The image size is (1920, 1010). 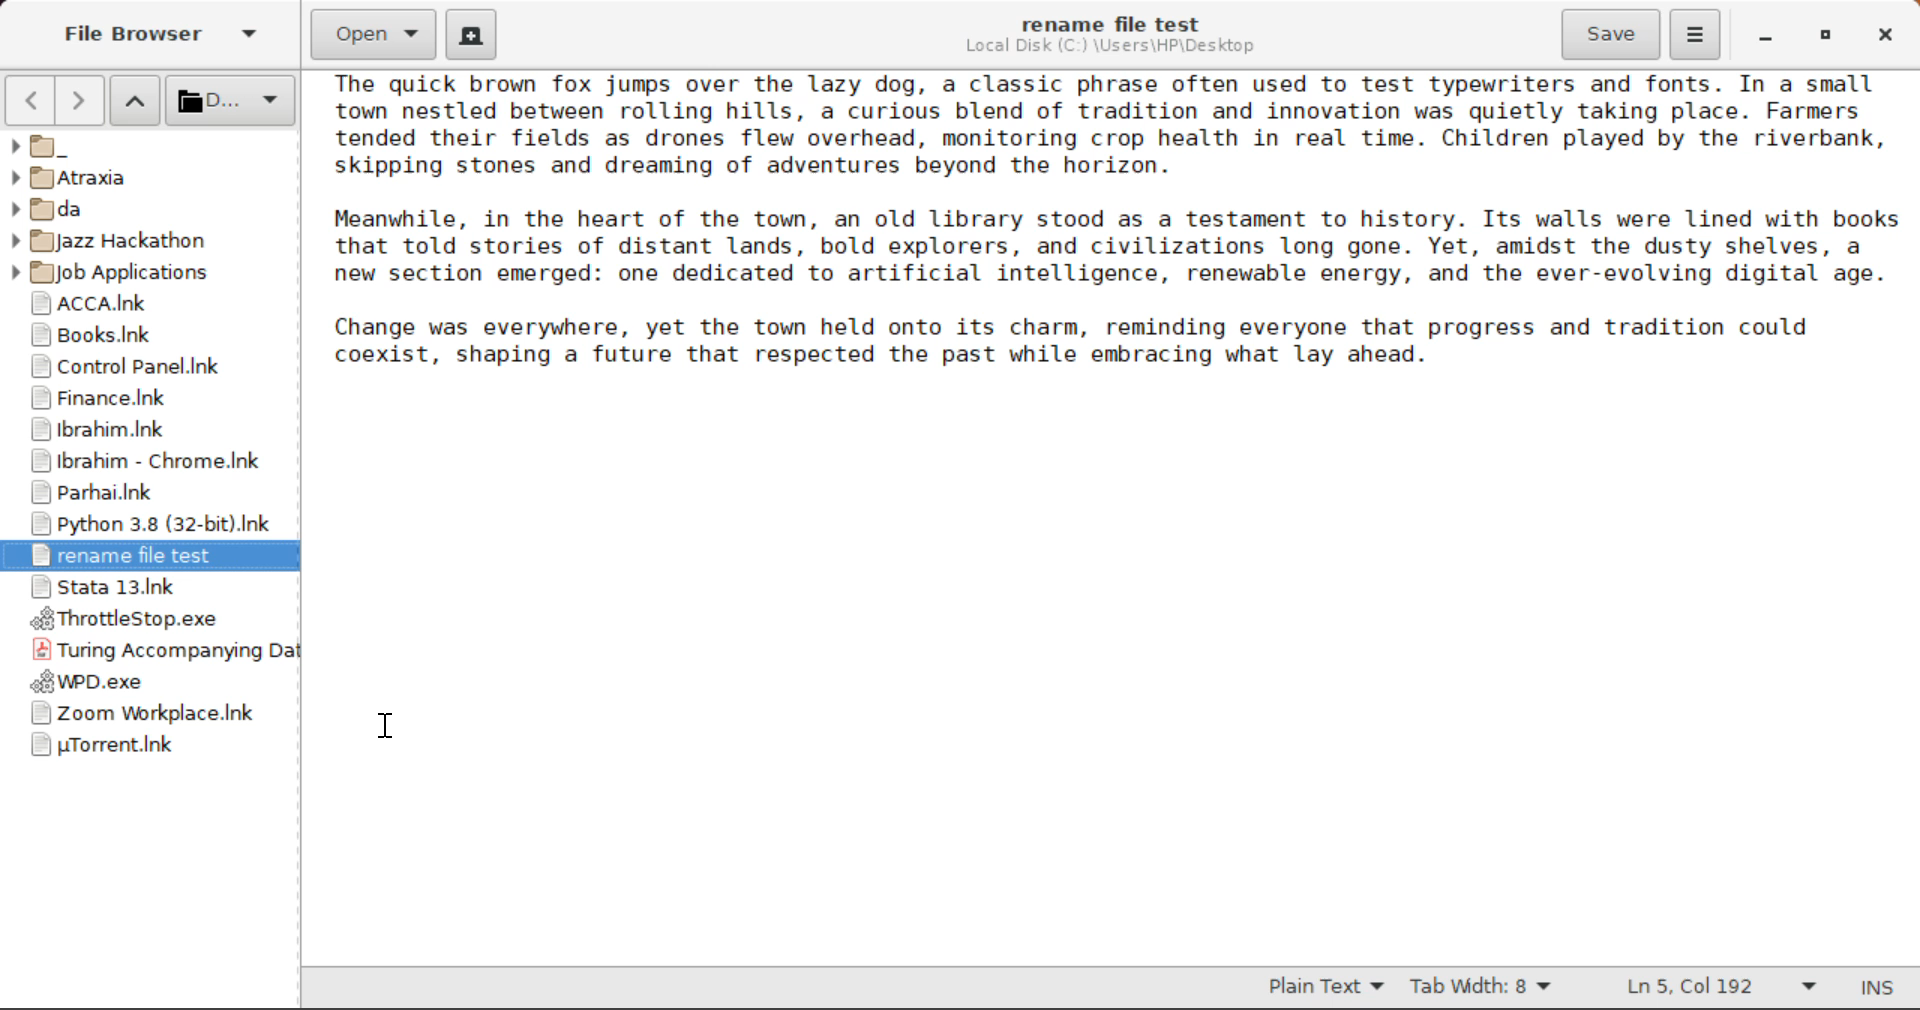 What do you see at coordinates (1763, 38) in the screenshot?
I see `Restore Down` at bounding box center [1763, 38].